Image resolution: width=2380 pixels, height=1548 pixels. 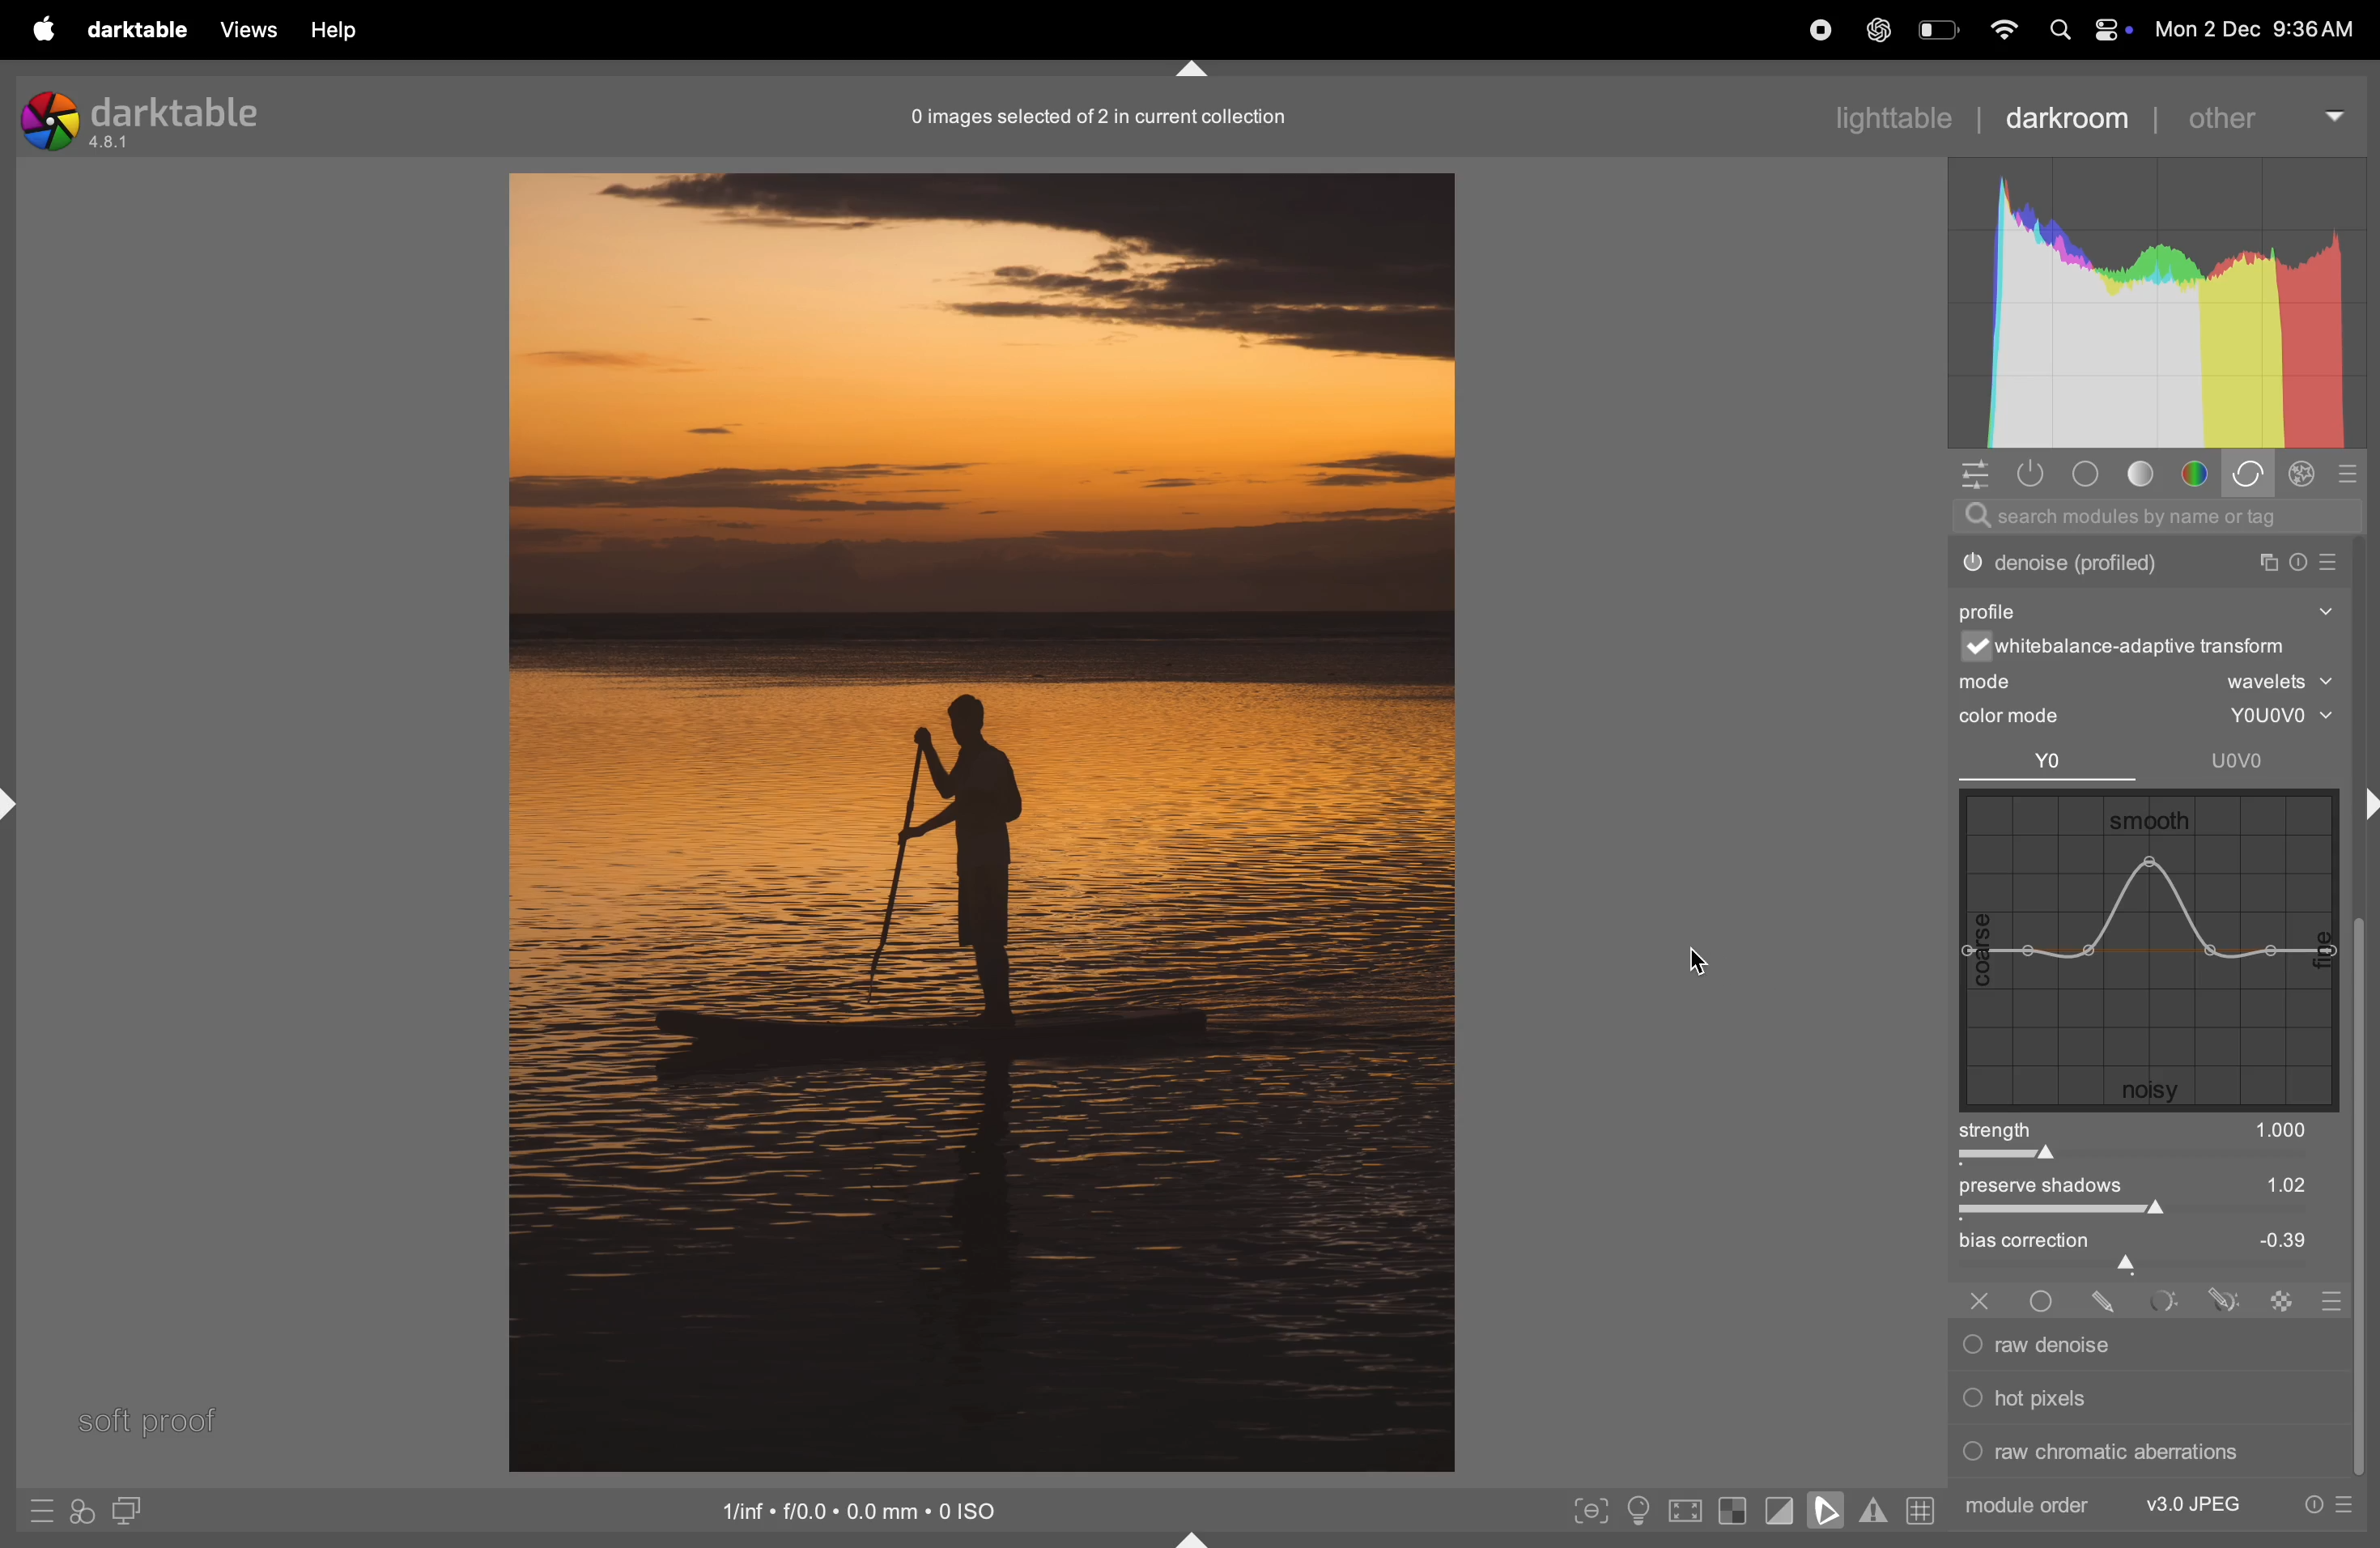 What do you see at coordinates (2138, 1345) in the screenshot?
I see `raw denoise` at bounding box center [2138, 1345].